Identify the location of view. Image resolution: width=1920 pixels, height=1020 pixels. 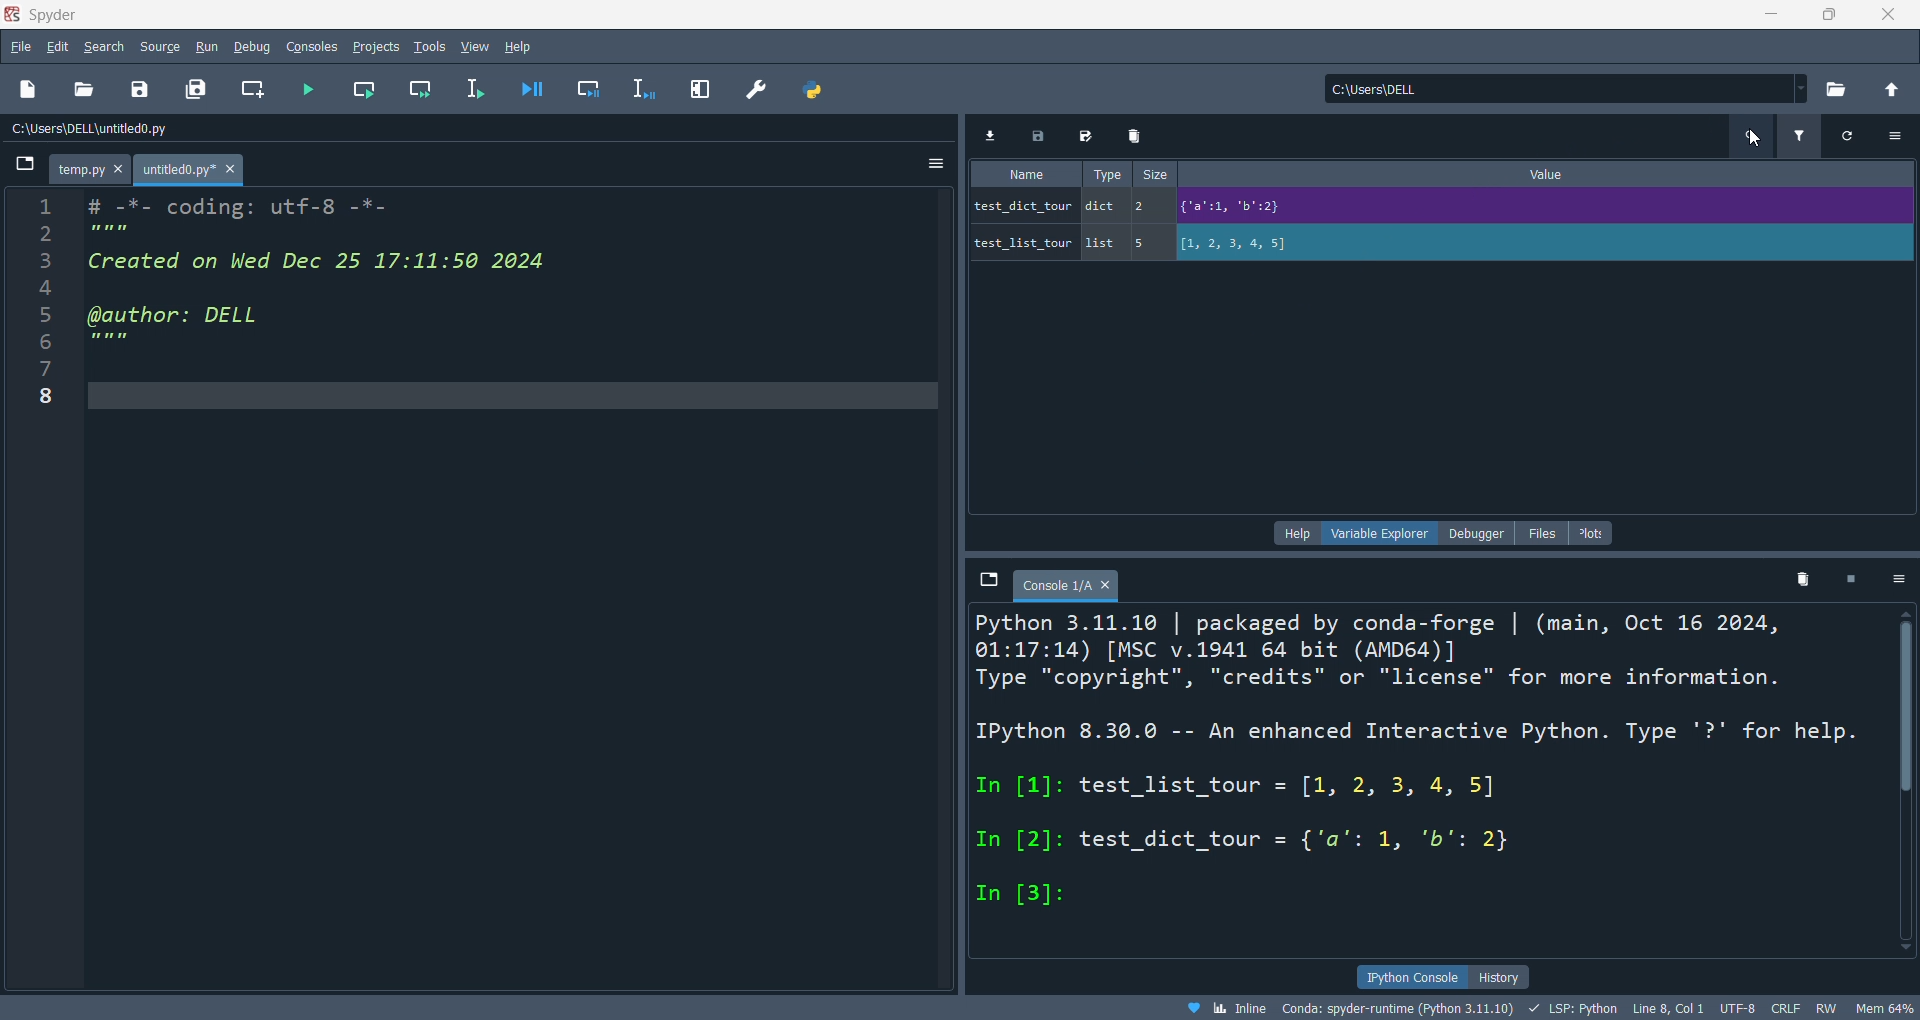
(472, 45).